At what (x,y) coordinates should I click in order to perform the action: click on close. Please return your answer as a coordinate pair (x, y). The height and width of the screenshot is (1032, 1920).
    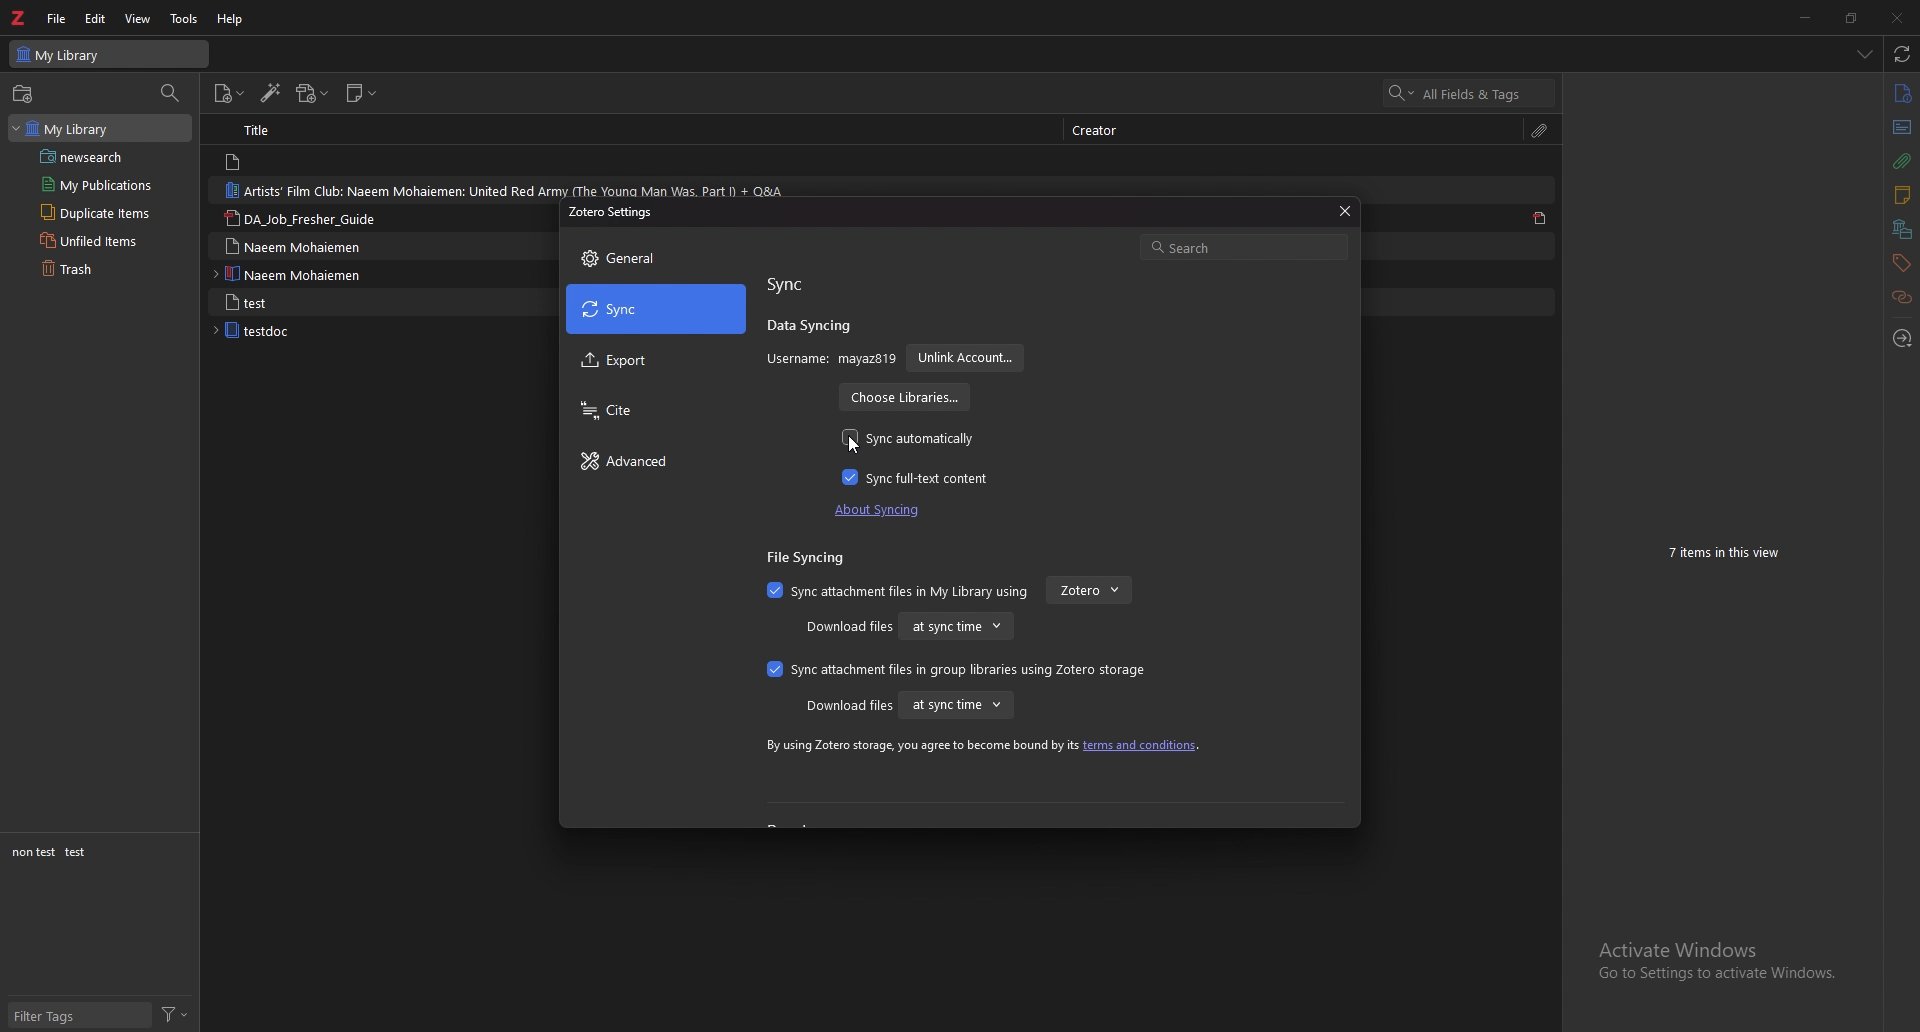
    Looking at the image, I should click on (1342, 211).